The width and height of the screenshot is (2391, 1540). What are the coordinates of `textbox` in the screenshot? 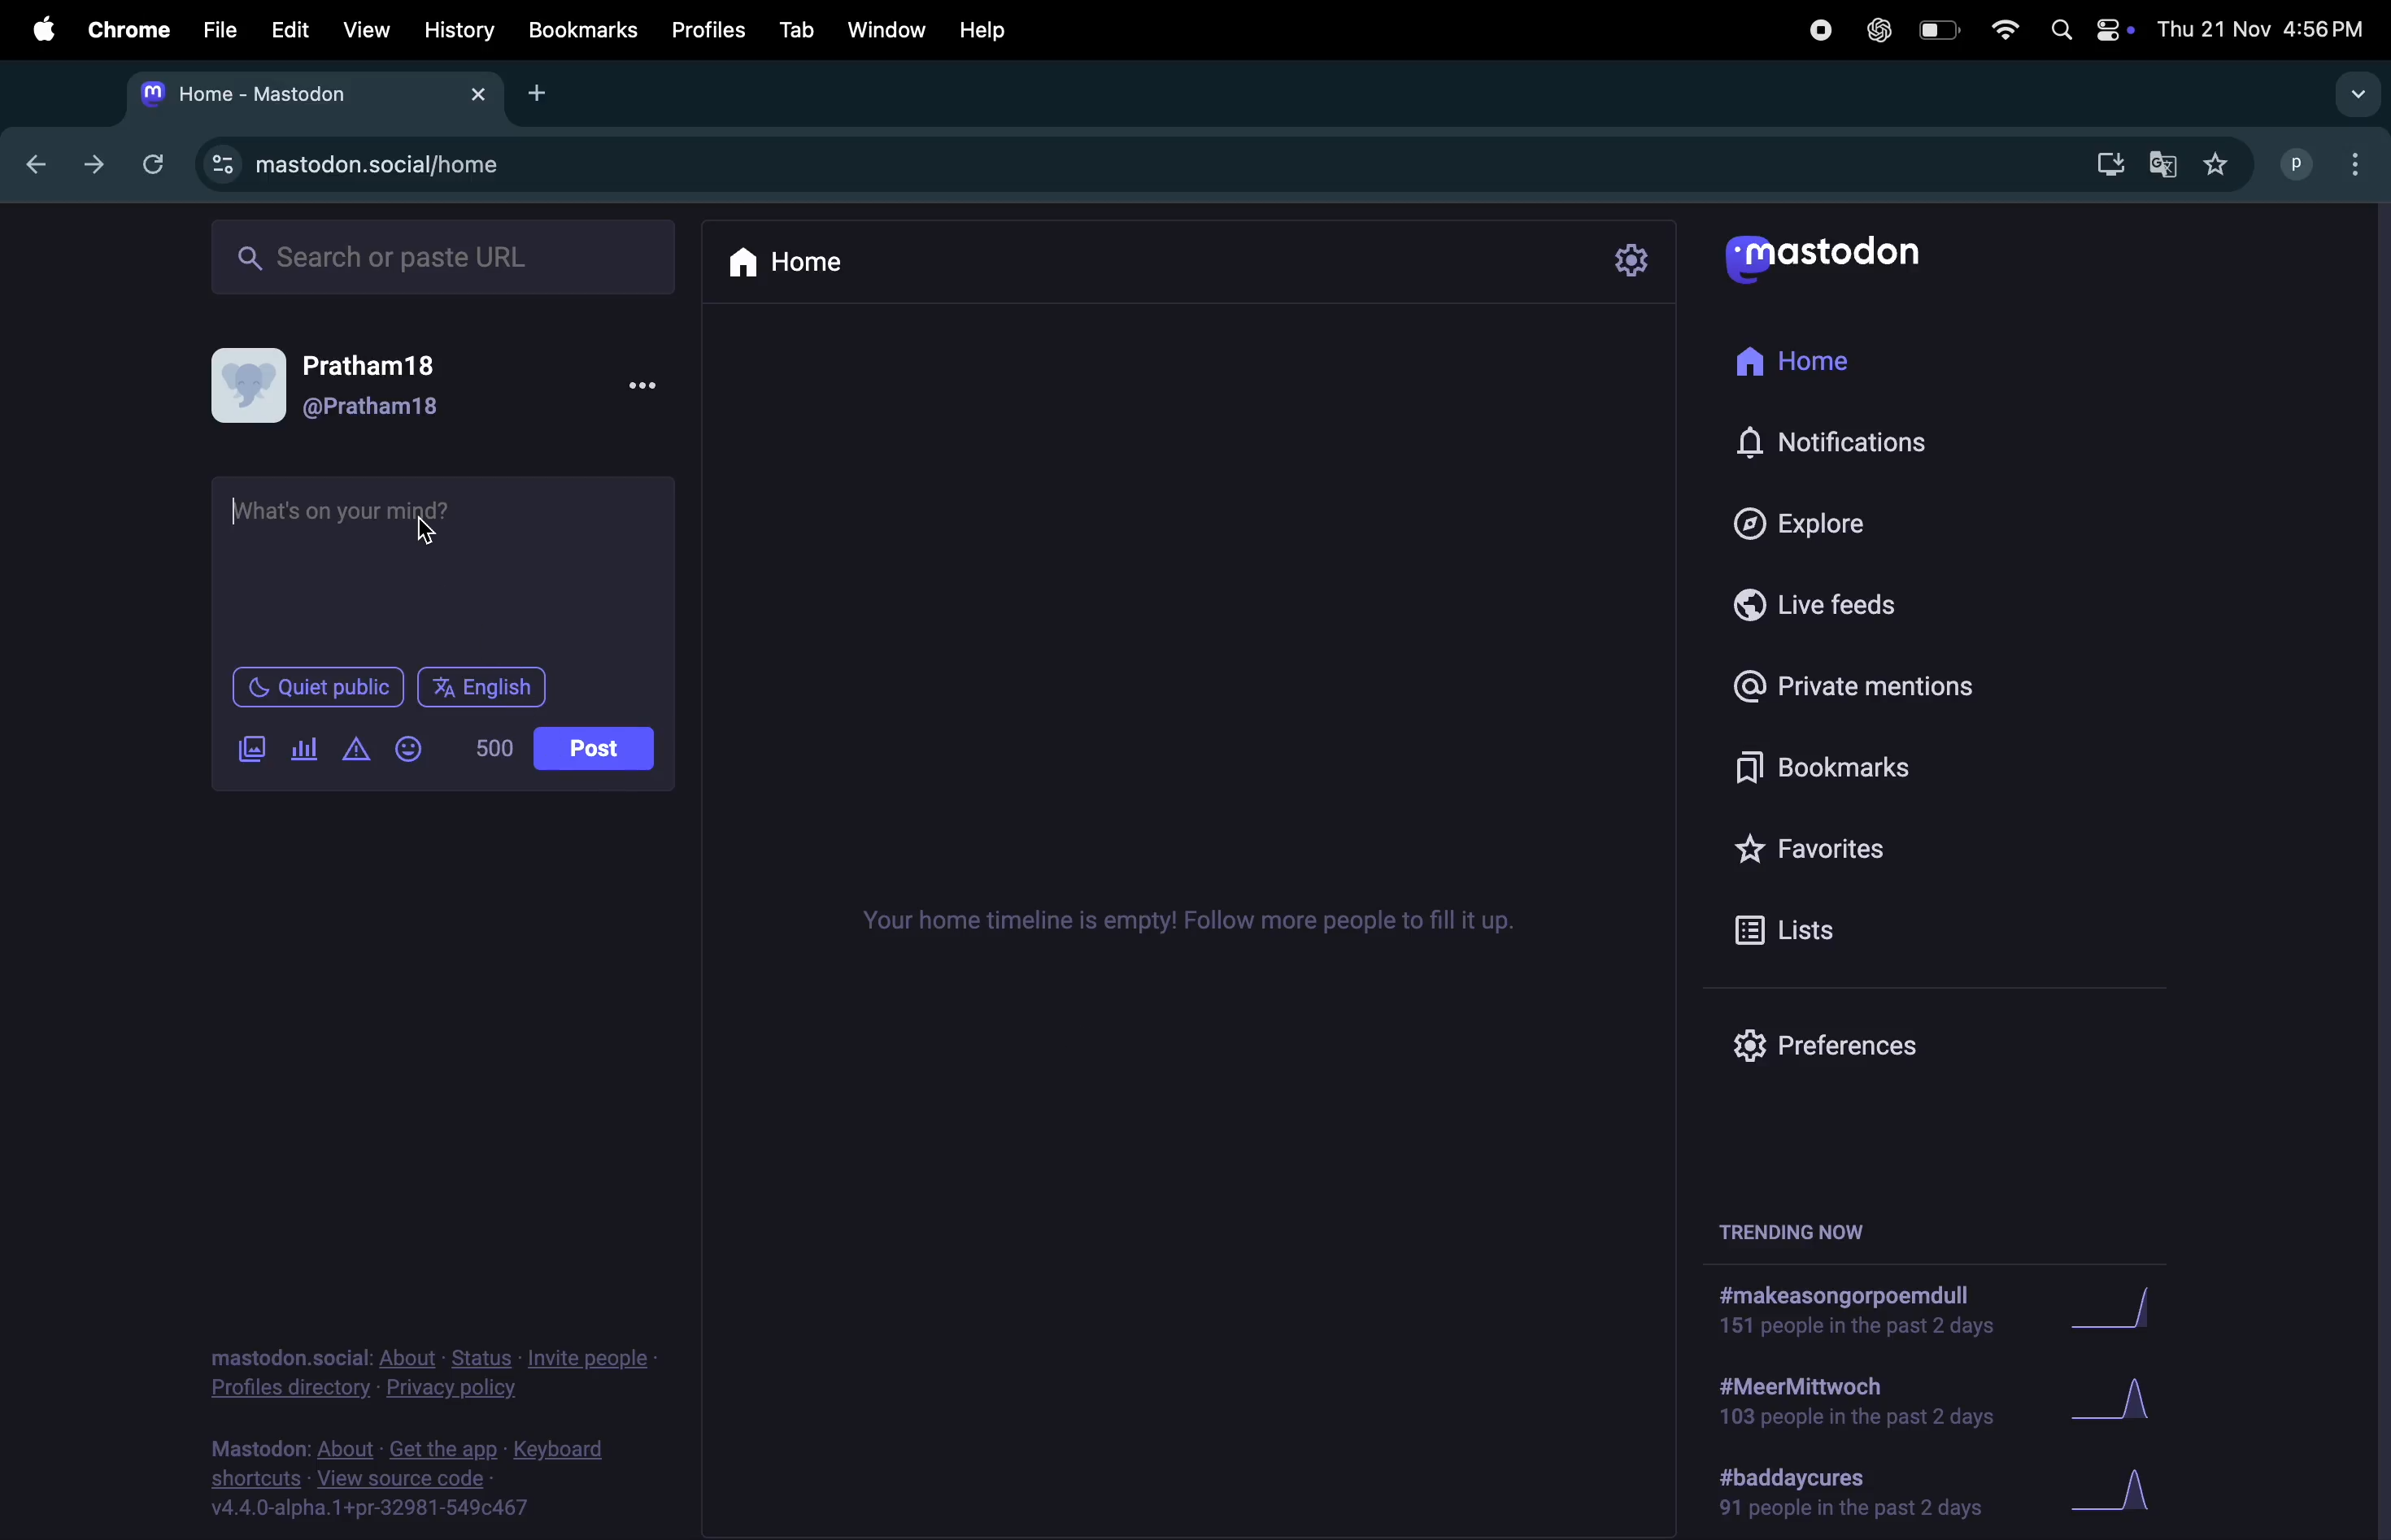 It's located at (448, 558).